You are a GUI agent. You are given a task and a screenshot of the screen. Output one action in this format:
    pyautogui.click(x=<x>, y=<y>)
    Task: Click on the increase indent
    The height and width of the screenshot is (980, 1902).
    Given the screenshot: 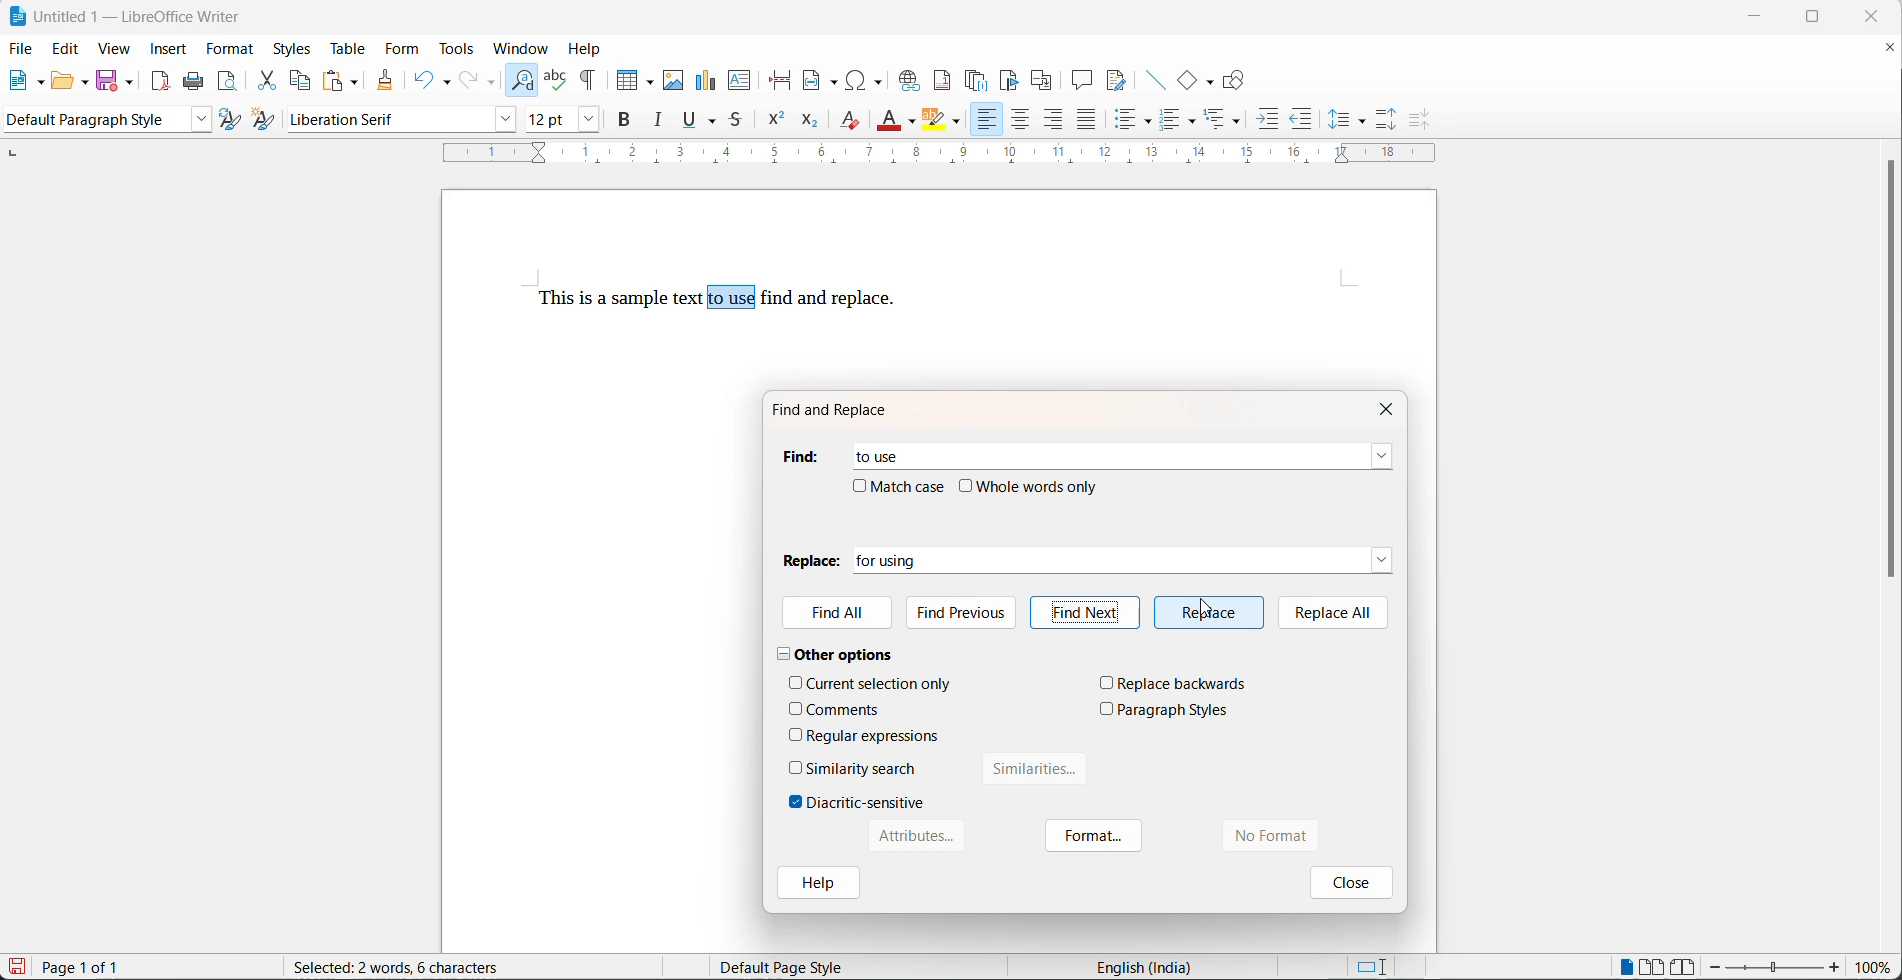 What is the action you would take?
    pyautogui.click(x=1269, y=122)
    